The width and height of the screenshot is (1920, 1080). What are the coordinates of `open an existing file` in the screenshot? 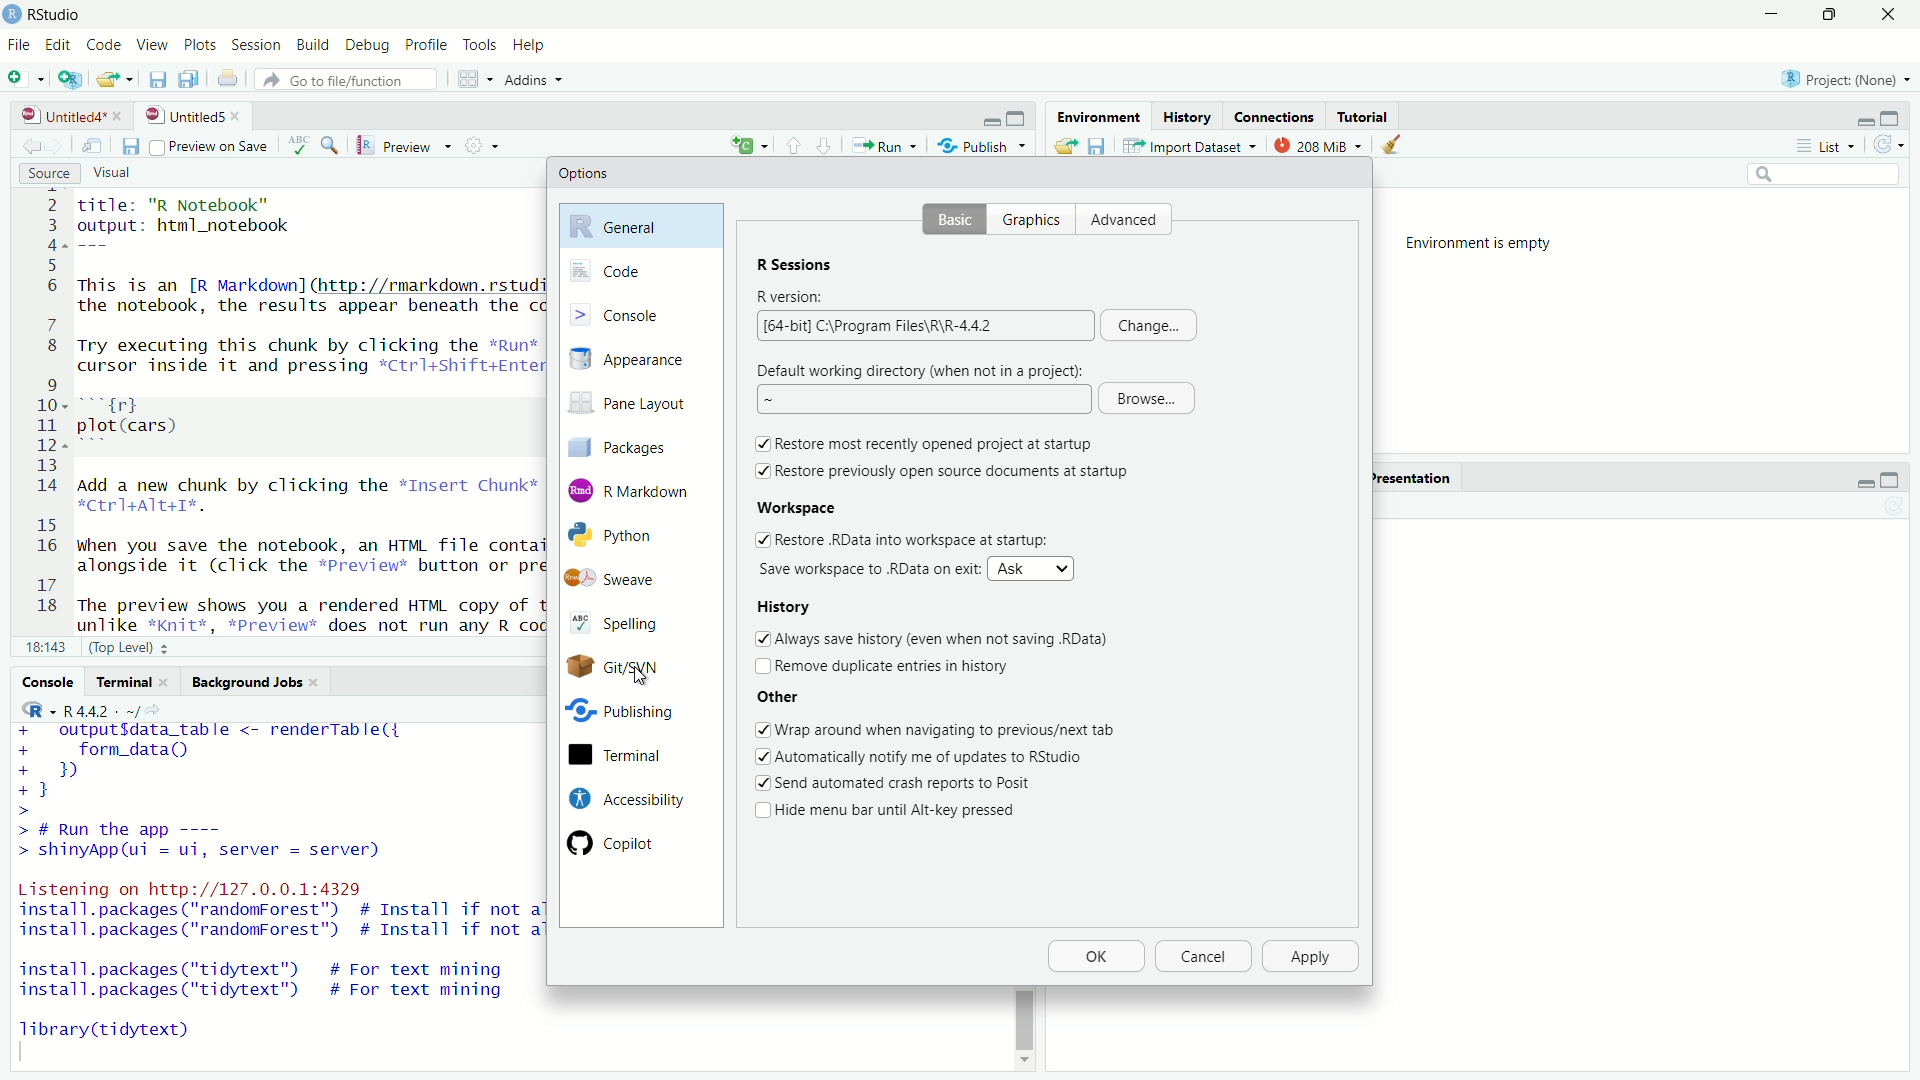 It's located at (116, 79).